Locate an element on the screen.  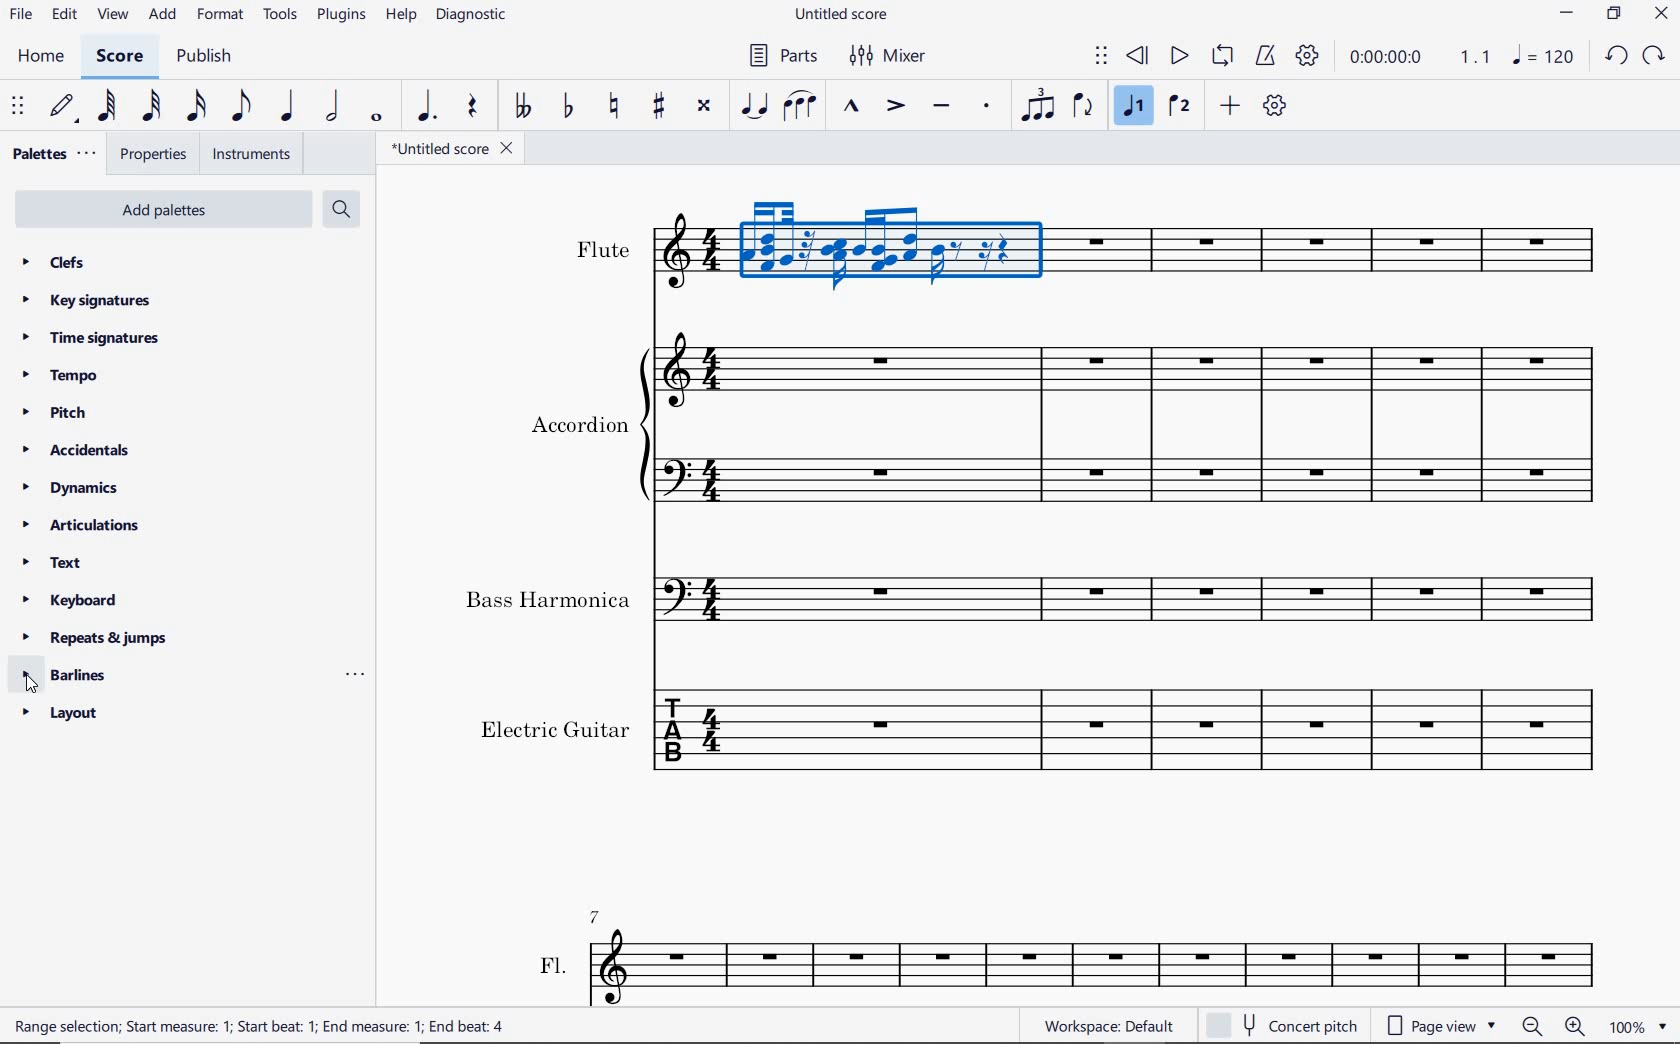
accidentals is located at coordinates (83, 449).